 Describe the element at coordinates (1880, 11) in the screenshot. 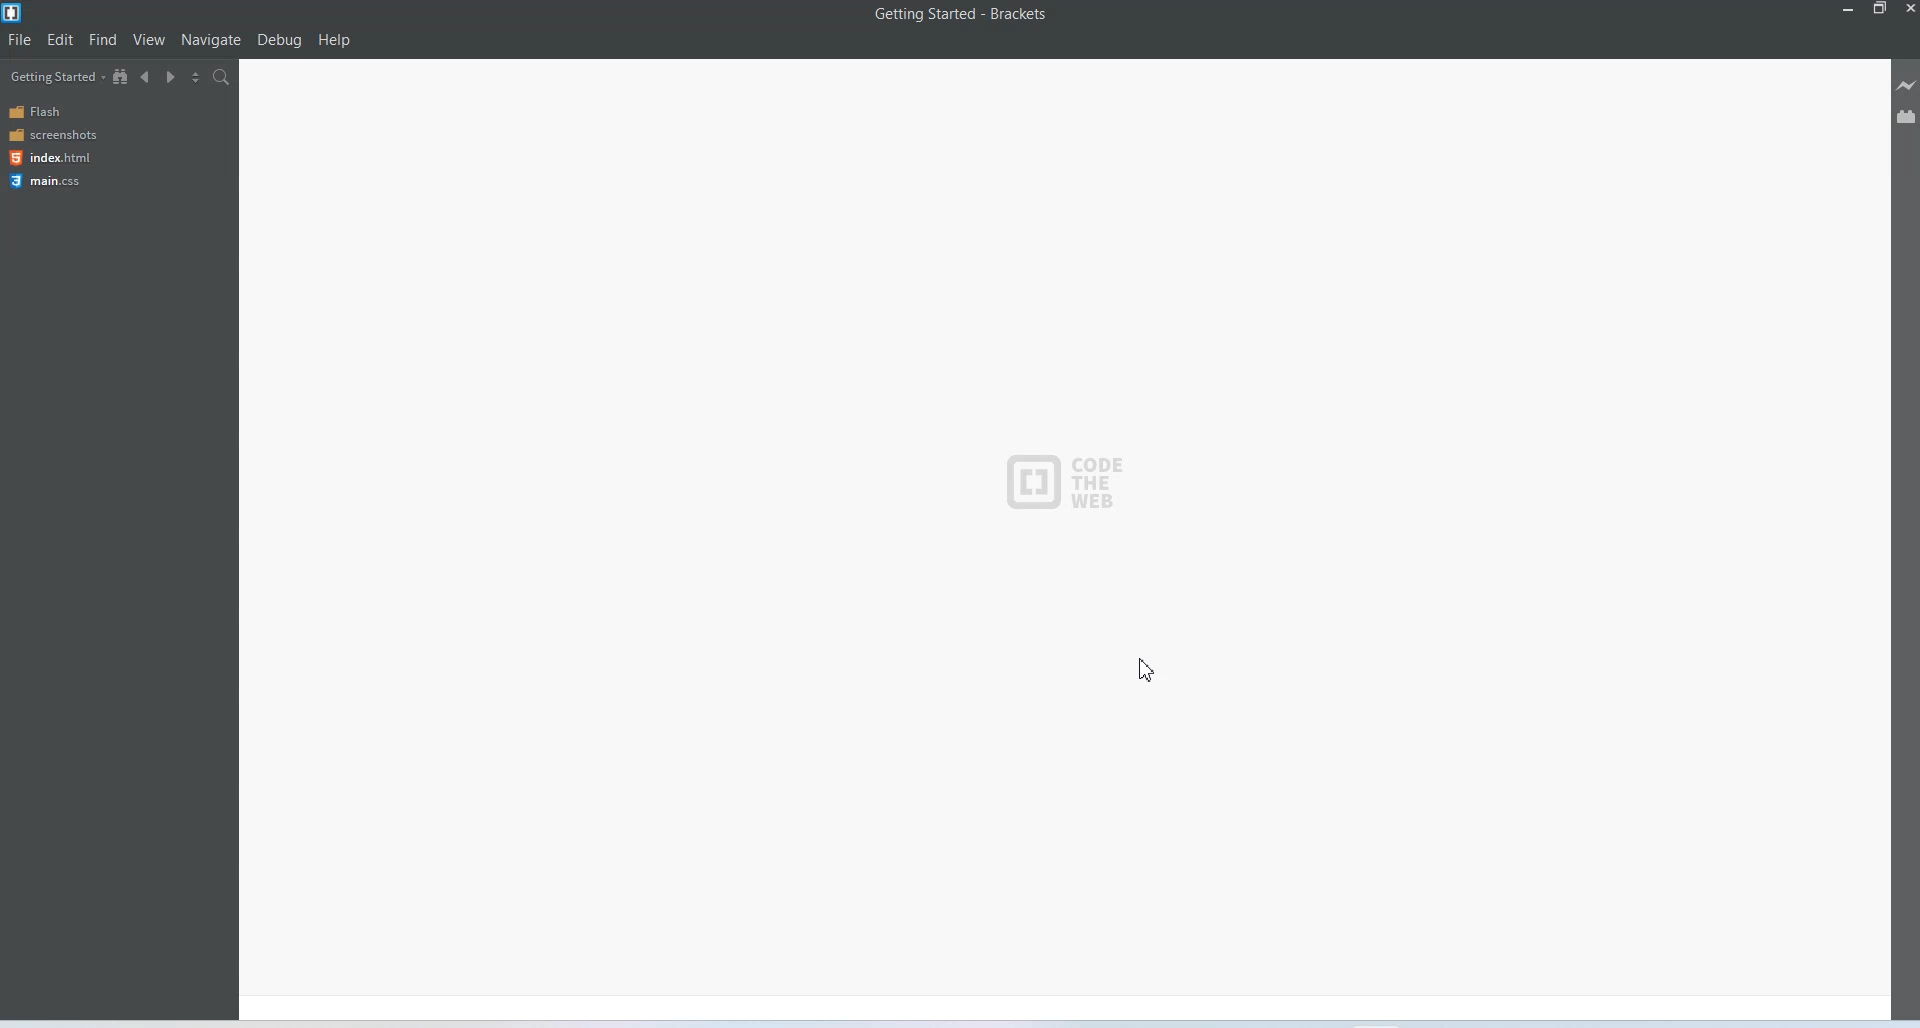

I see `Maximize` at that location.